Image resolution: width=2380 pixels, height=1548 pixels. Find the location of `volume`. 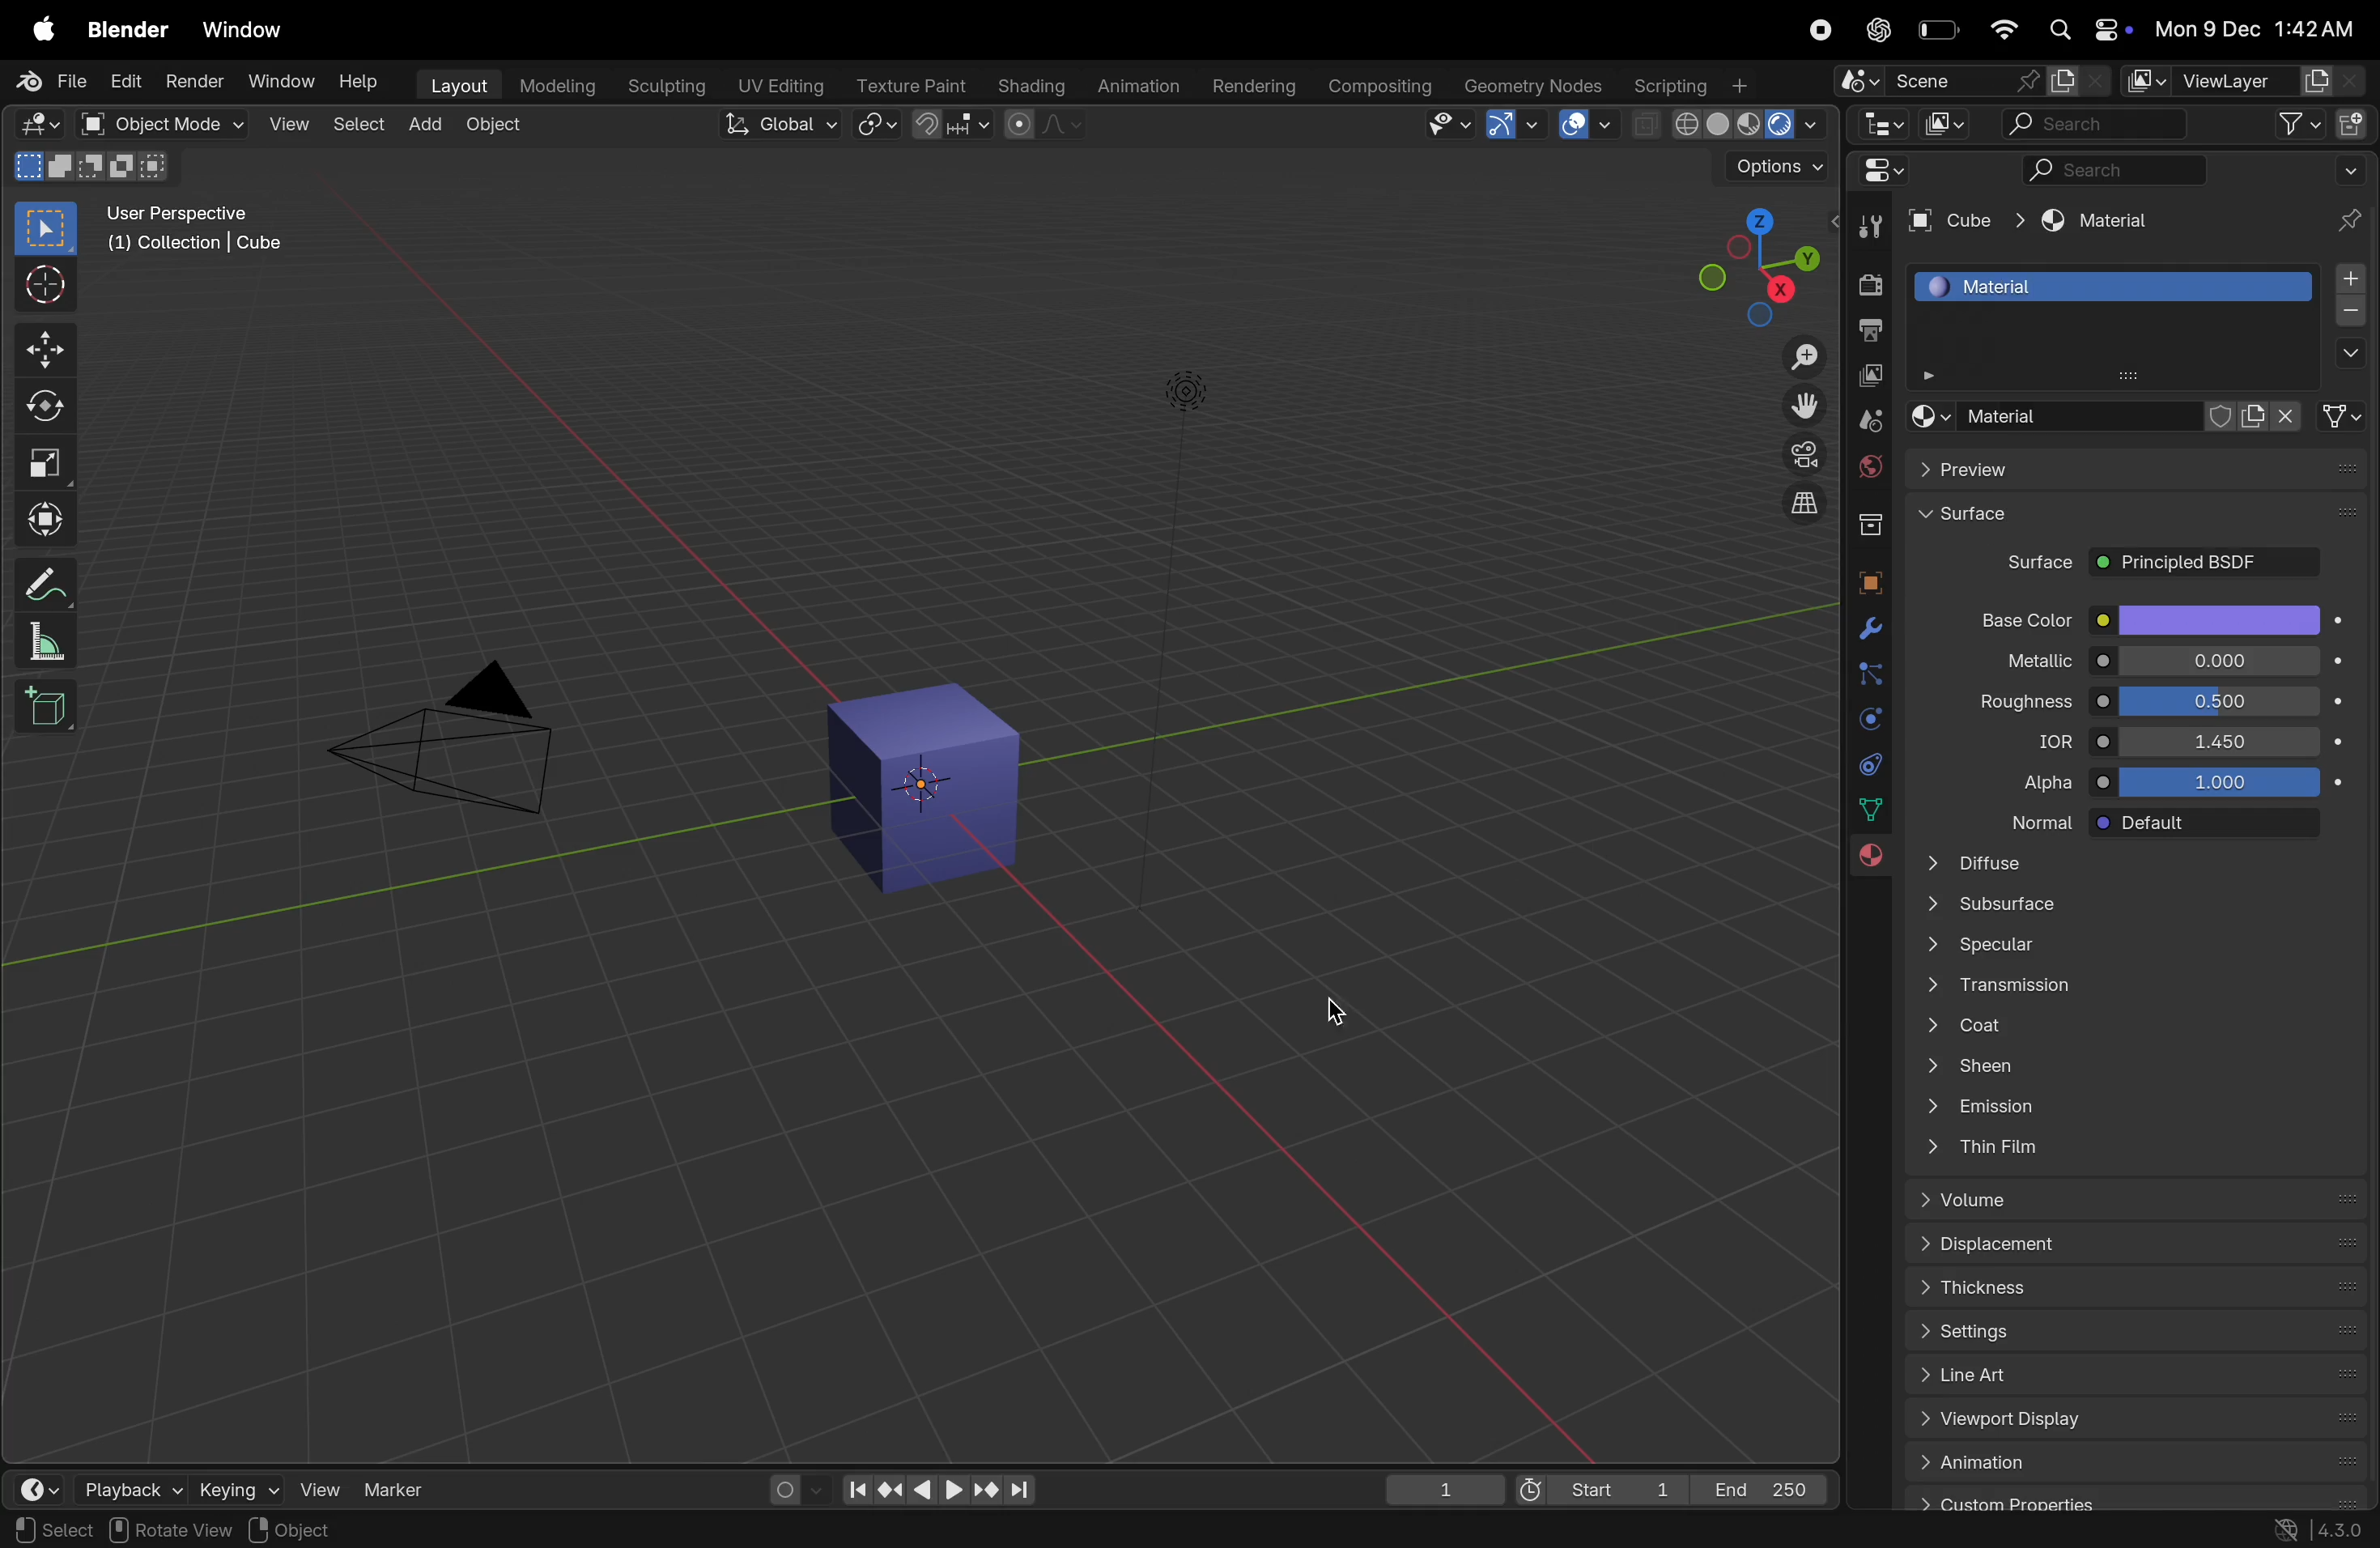

volume is located at coordinates (2128, 1200).